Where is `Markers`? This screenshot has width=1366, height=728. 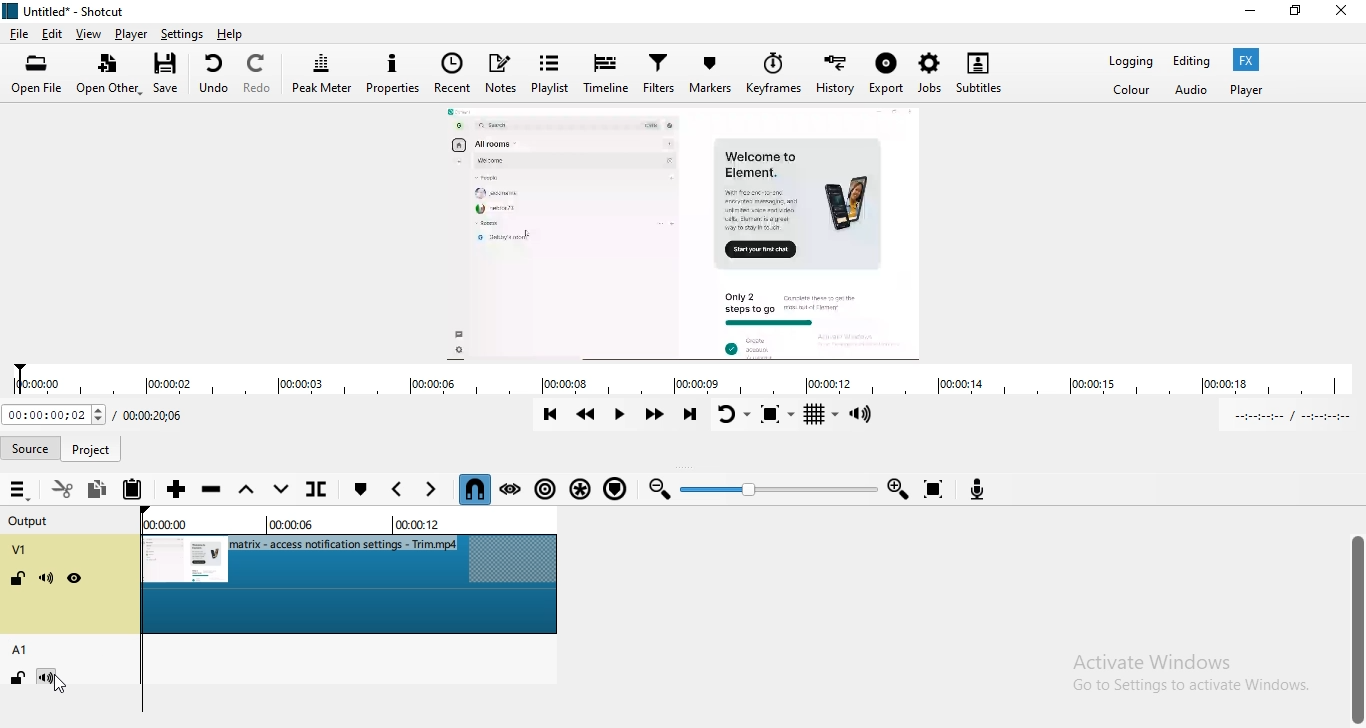
Markers is located at coordinates (711, 77).